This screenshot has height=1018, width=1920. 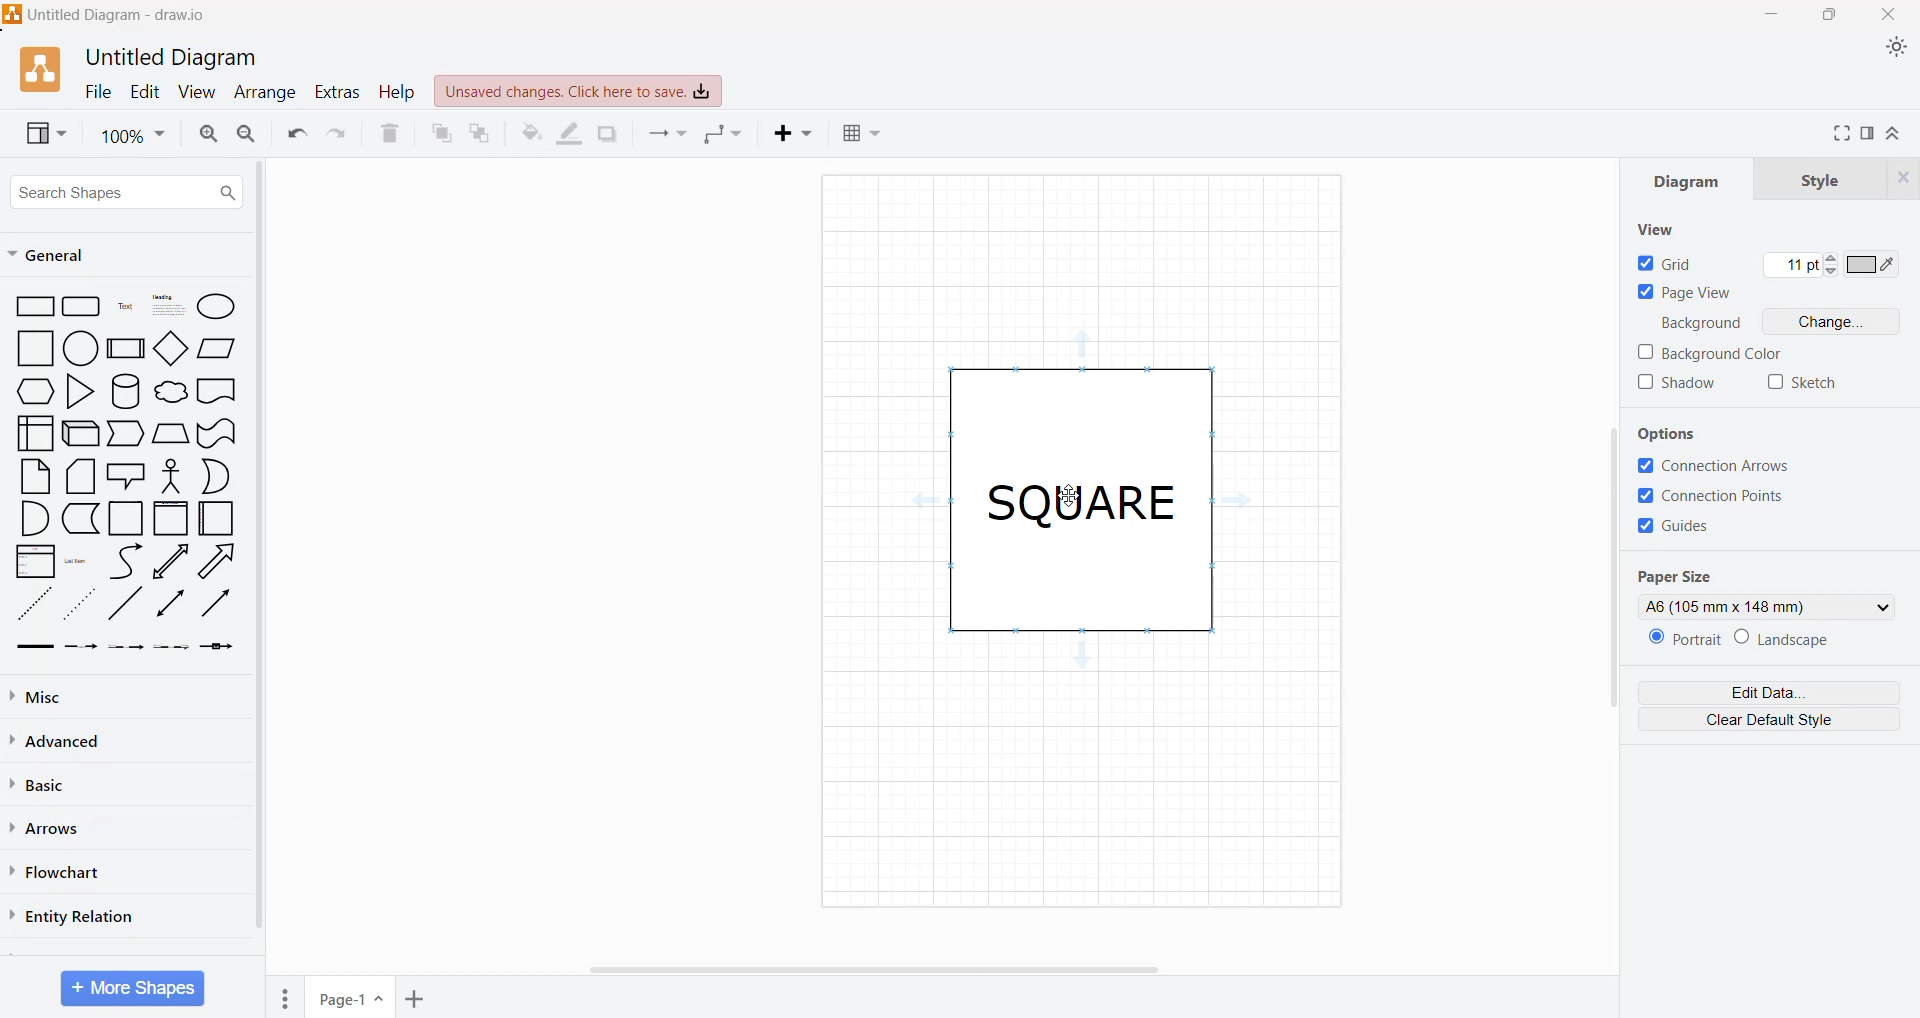 I want to click on Add Pages, so click(x=417, y=1000).